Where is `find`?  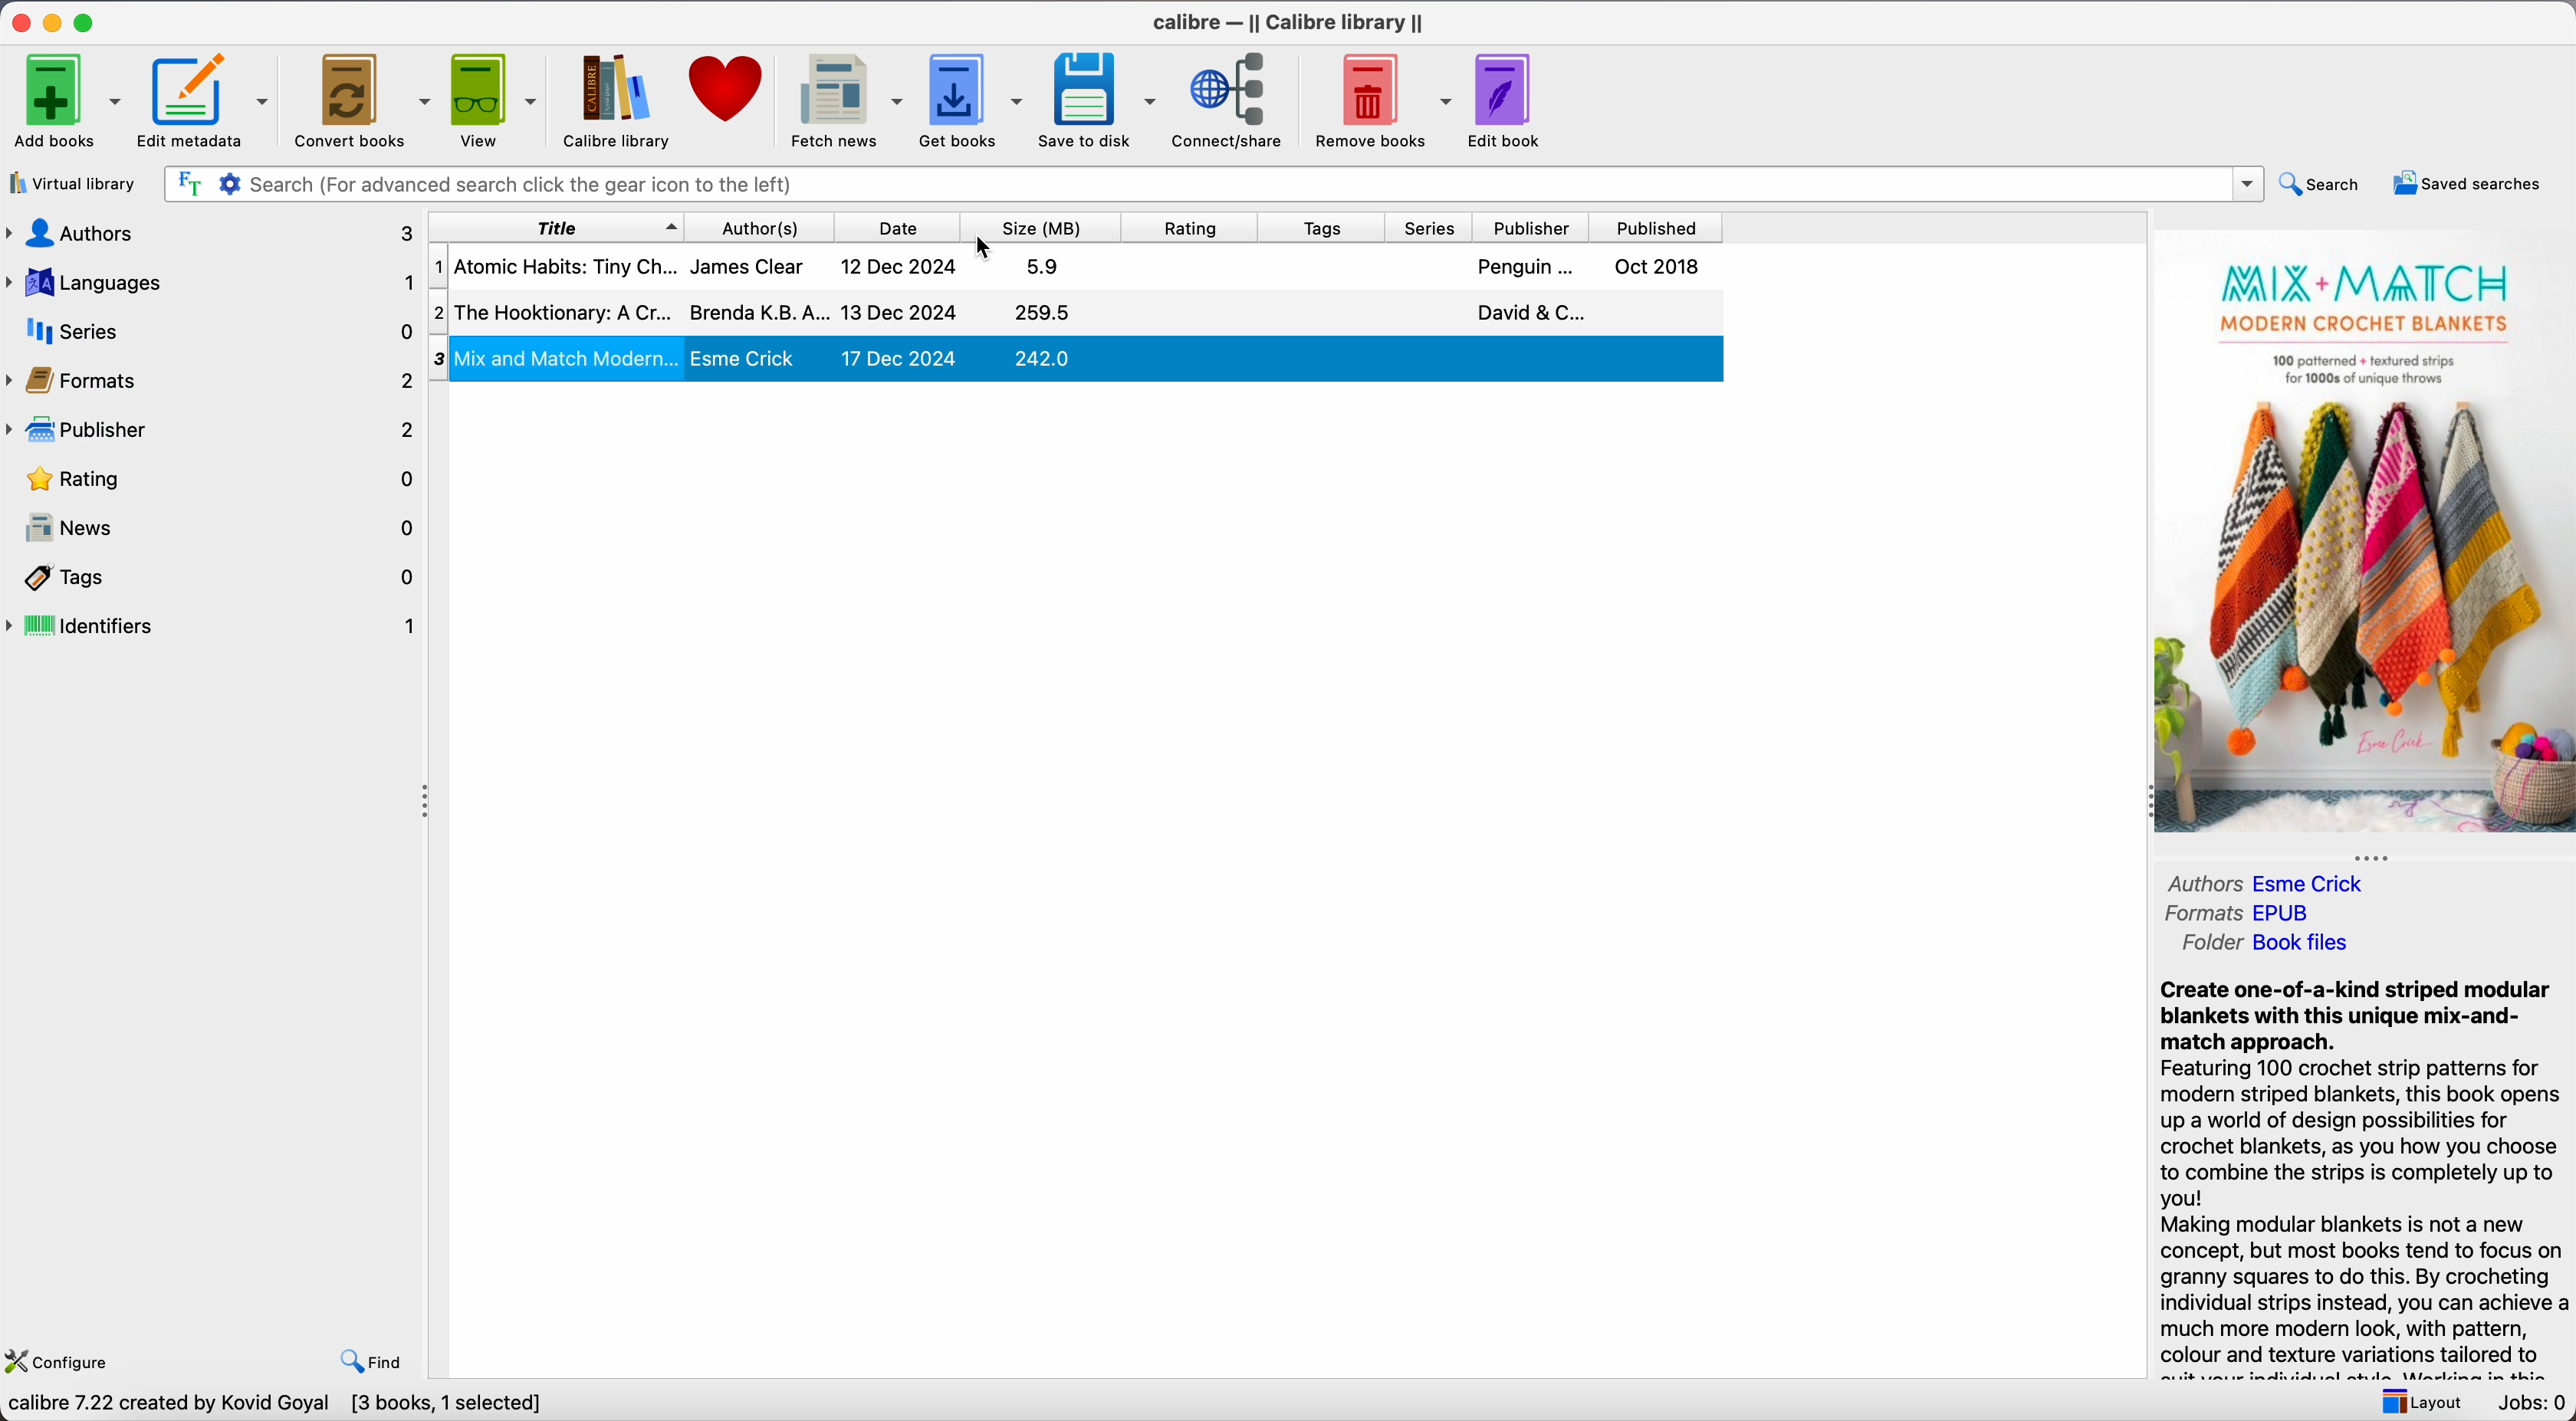 find is located at coordinates (375, 1360).